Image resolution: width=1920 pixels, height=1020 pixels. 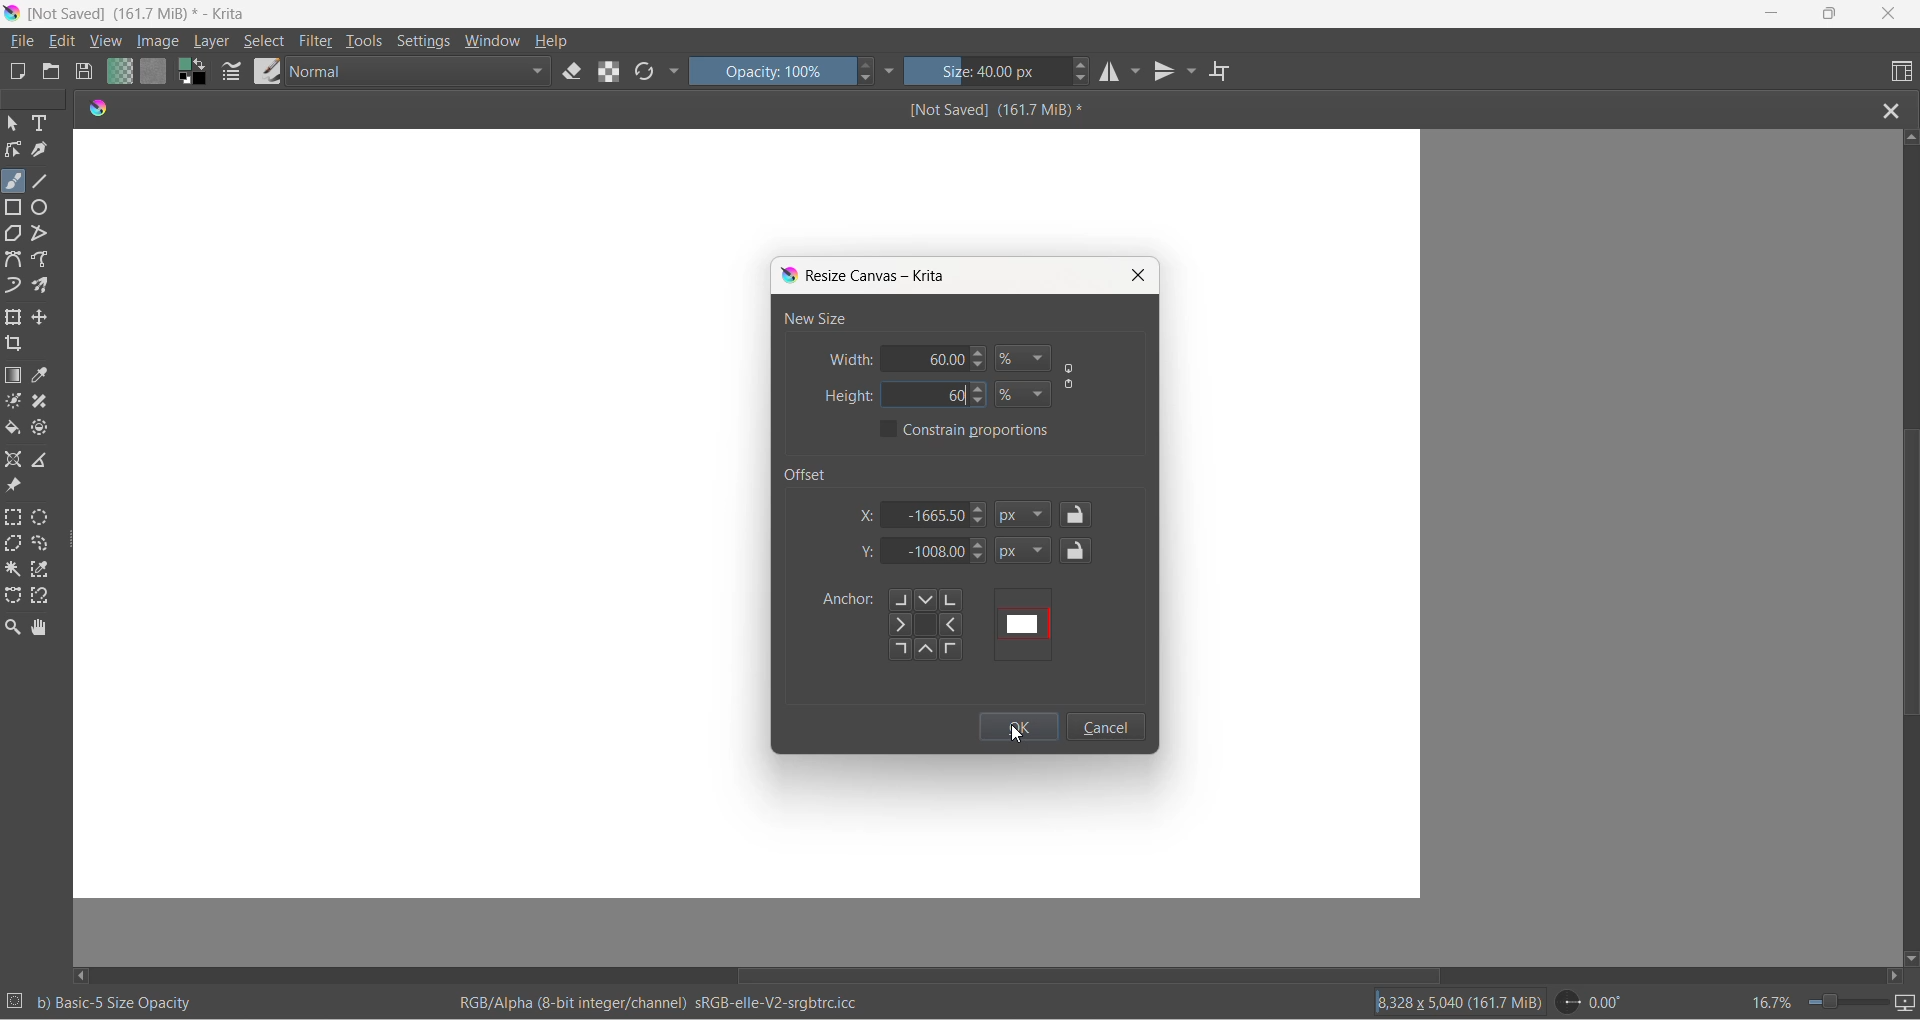 I want to click on freehand path tool, so click(x=45, y=260).